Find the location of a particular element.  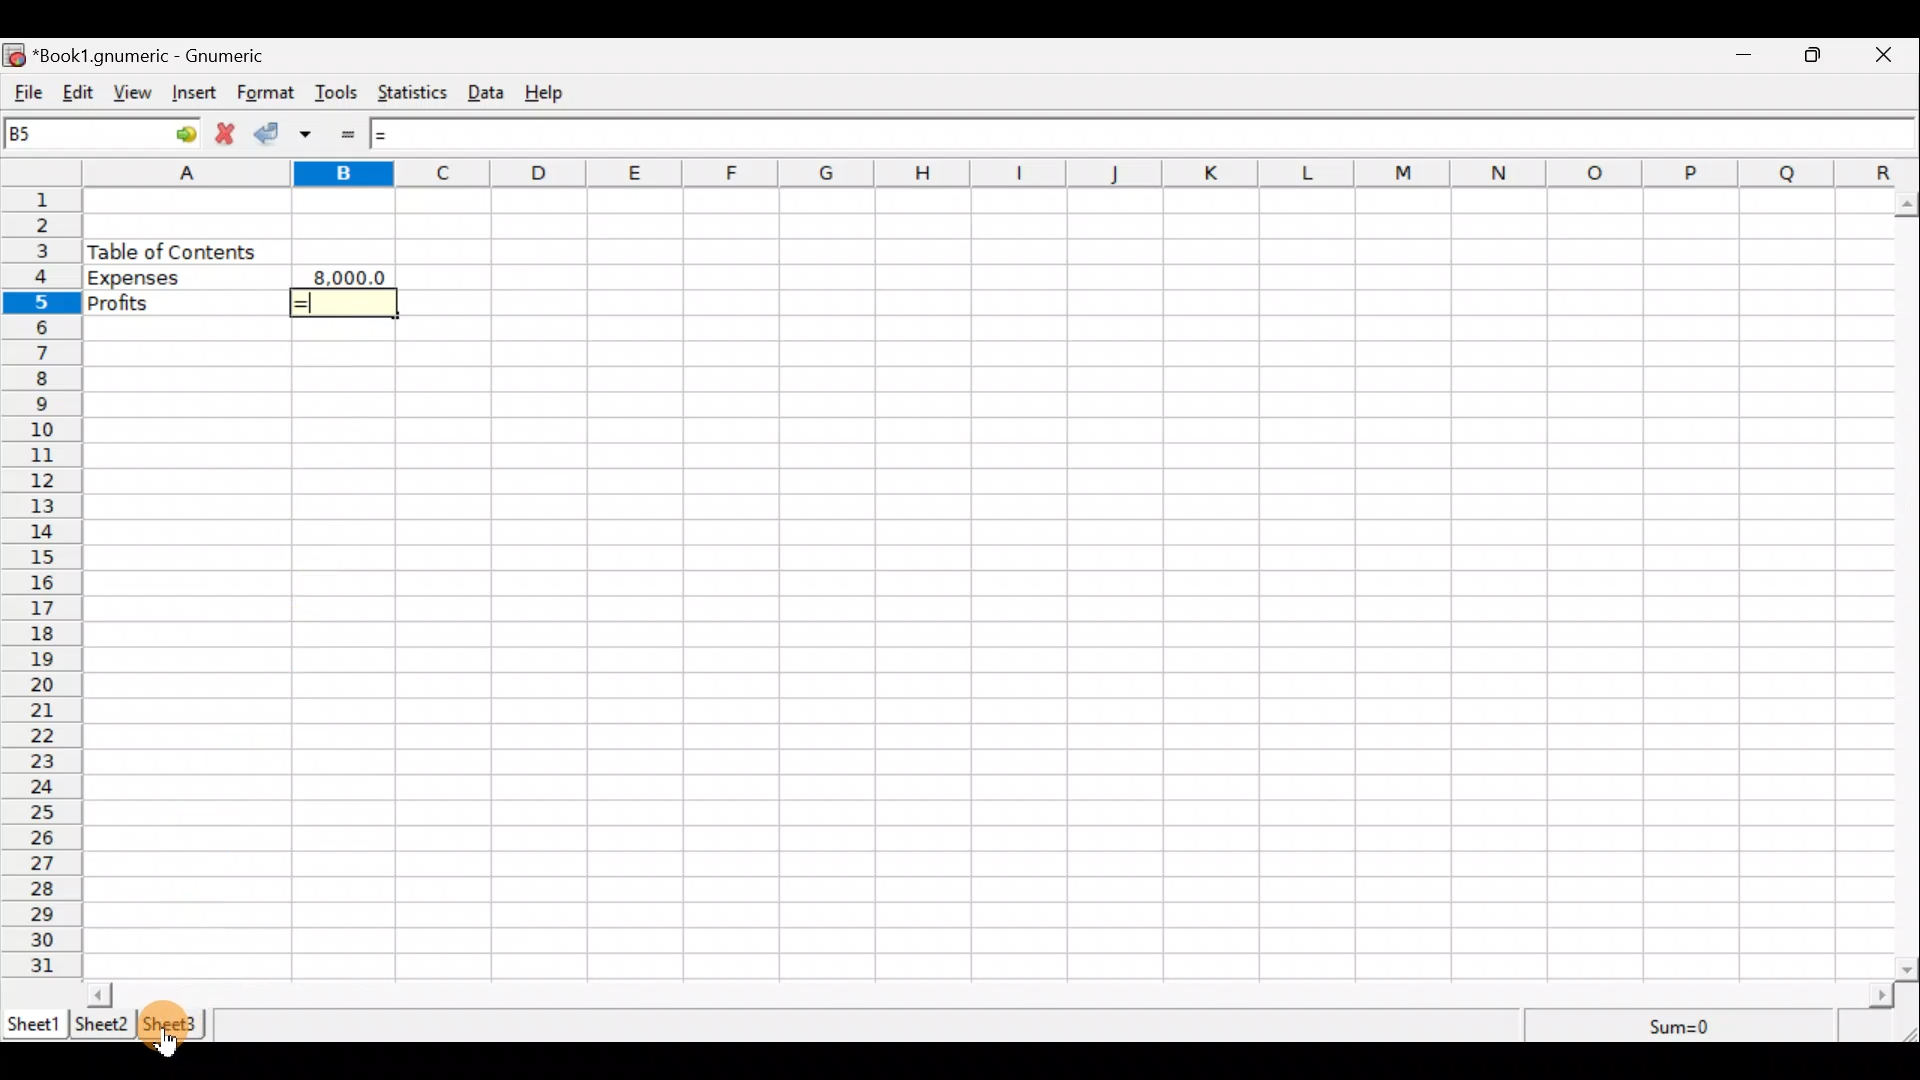

scroll down is located at coordinates (1908, 969).